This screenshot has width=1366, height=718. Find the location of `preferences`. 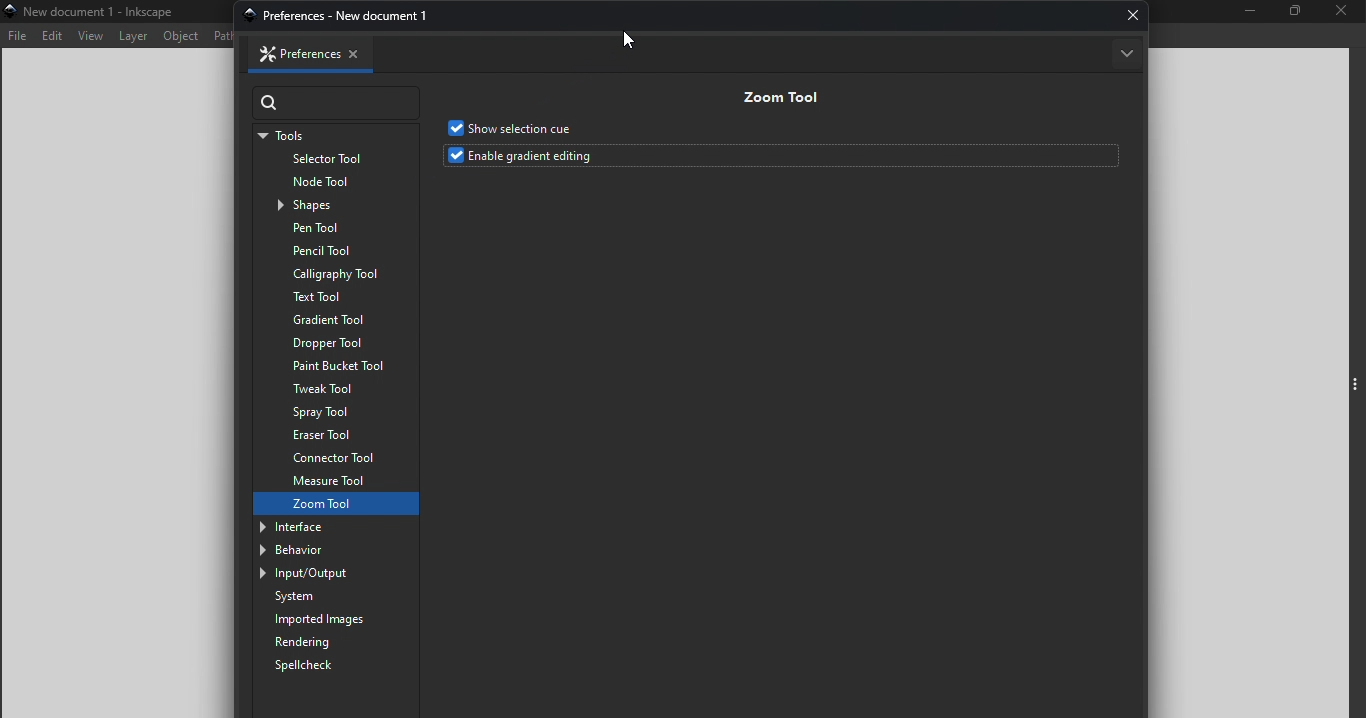

preferences is located at coordinates (347, 16).